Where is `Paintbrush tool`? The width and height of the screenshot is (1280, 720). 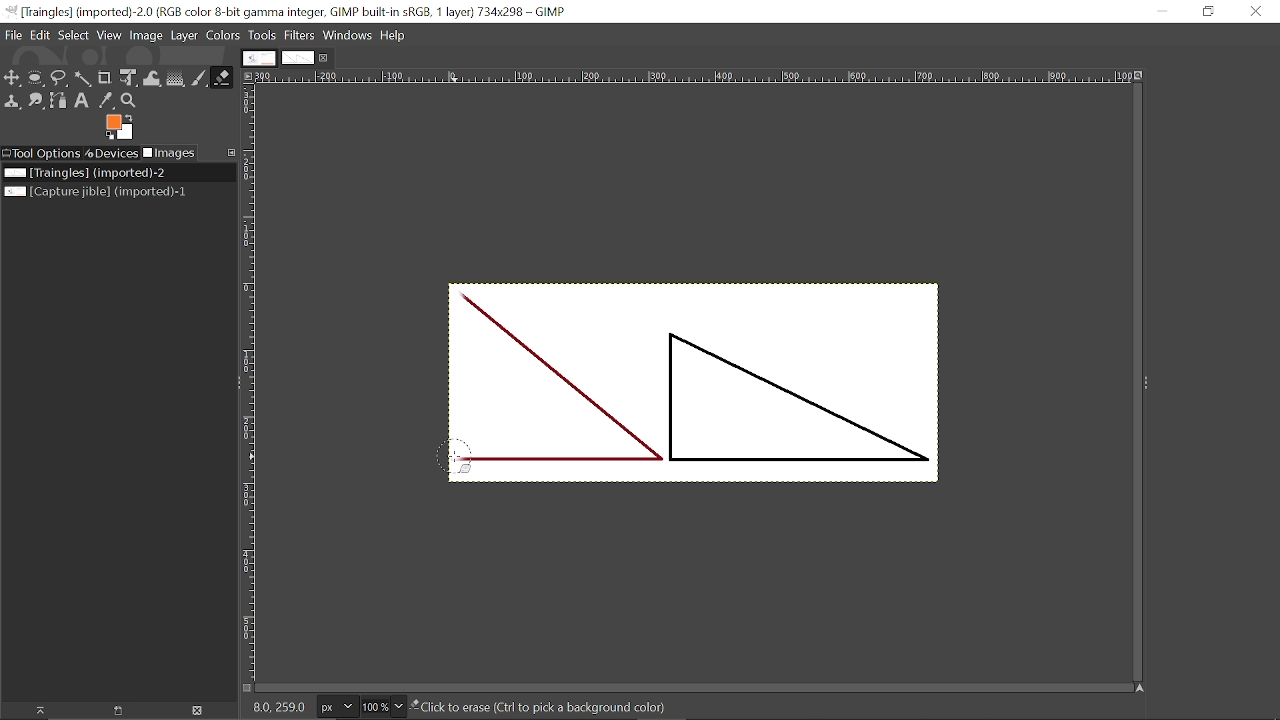 Paintbrush tool is located at coordinates (199, 78).